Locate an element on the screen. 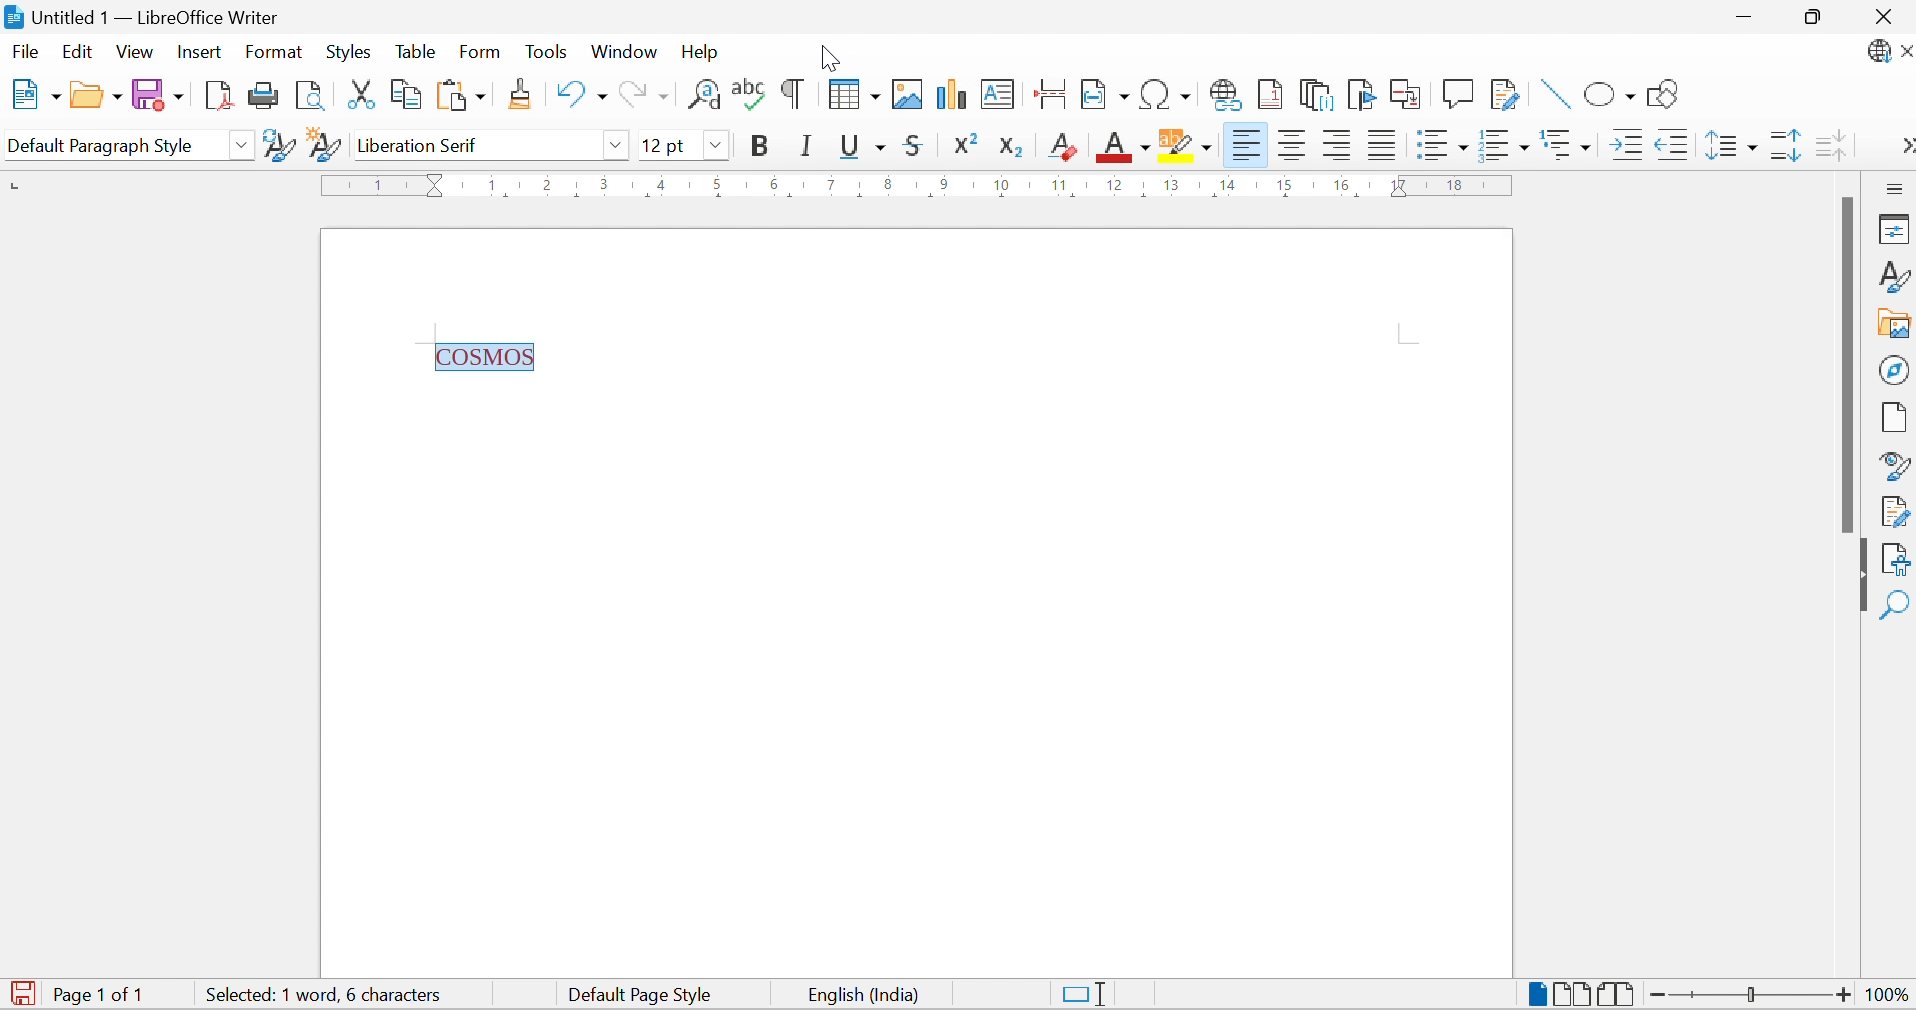  Zoom In is located at coordinates (1842, 997).